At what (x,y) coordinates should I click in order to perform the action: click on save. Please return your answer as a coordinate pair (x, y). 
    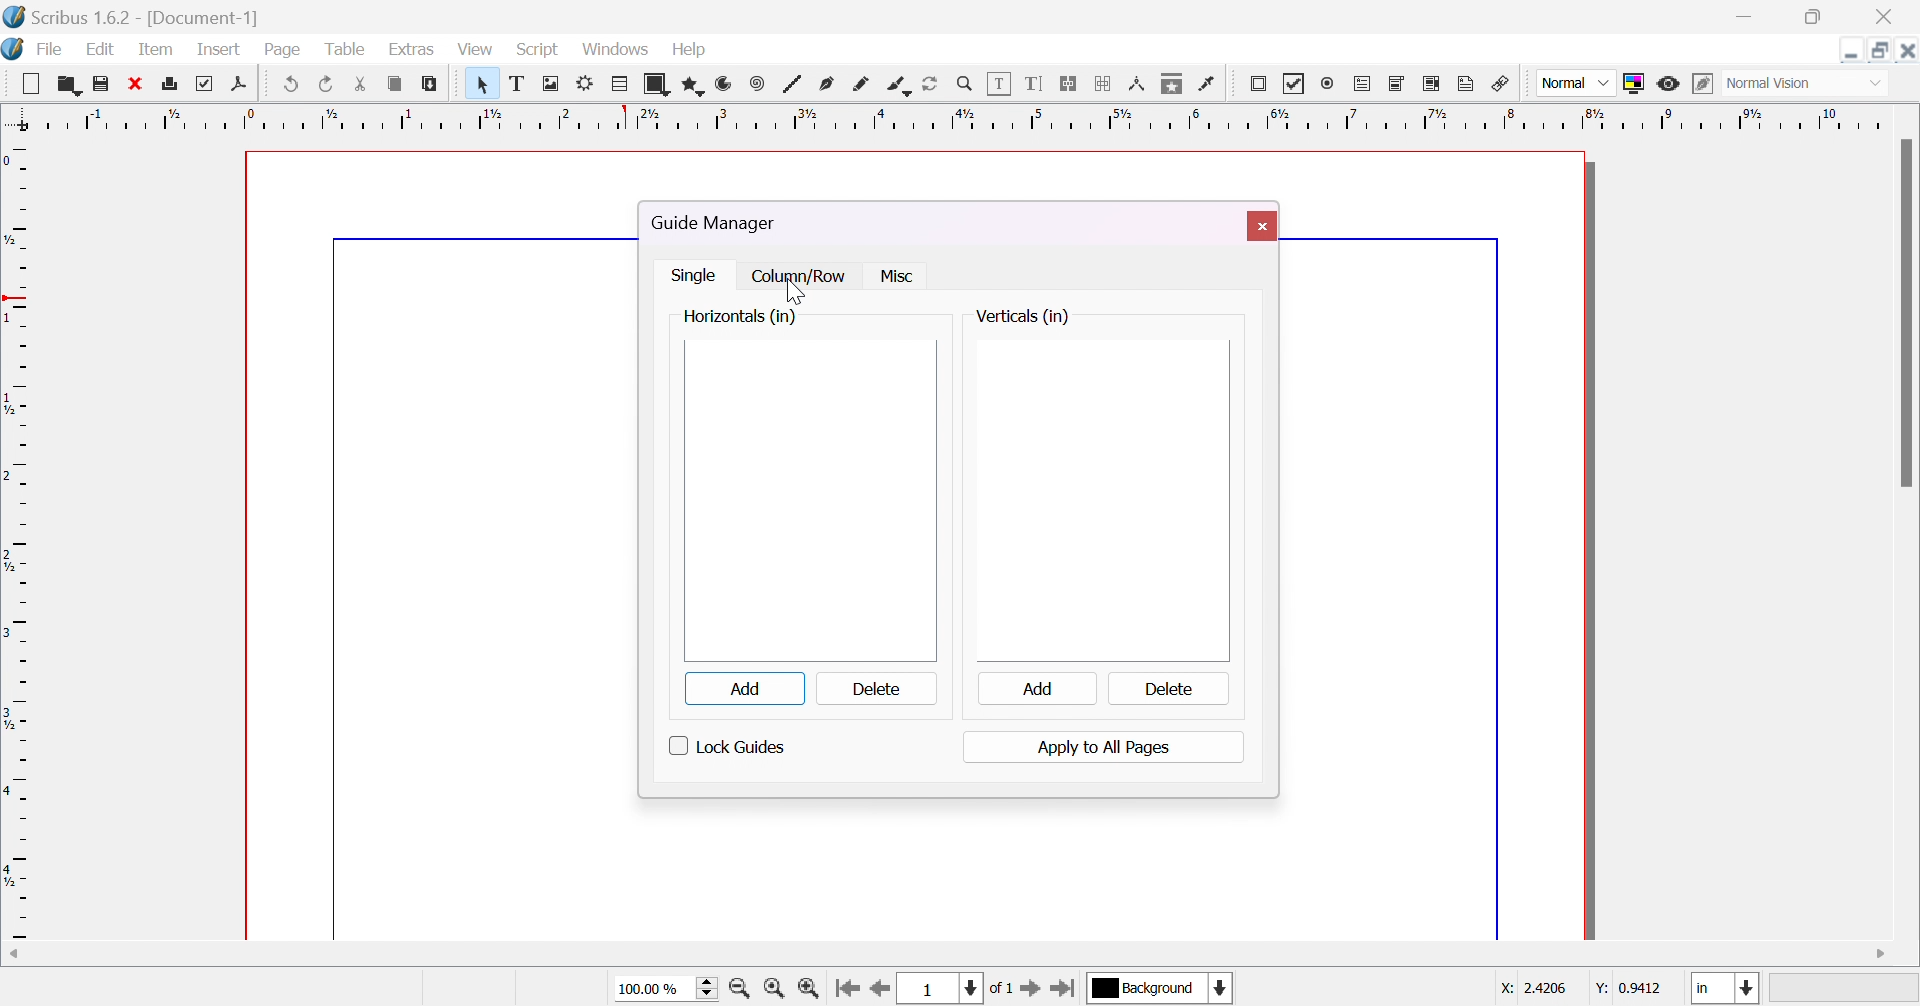
    Looking at the image, I should click on (99, 85).